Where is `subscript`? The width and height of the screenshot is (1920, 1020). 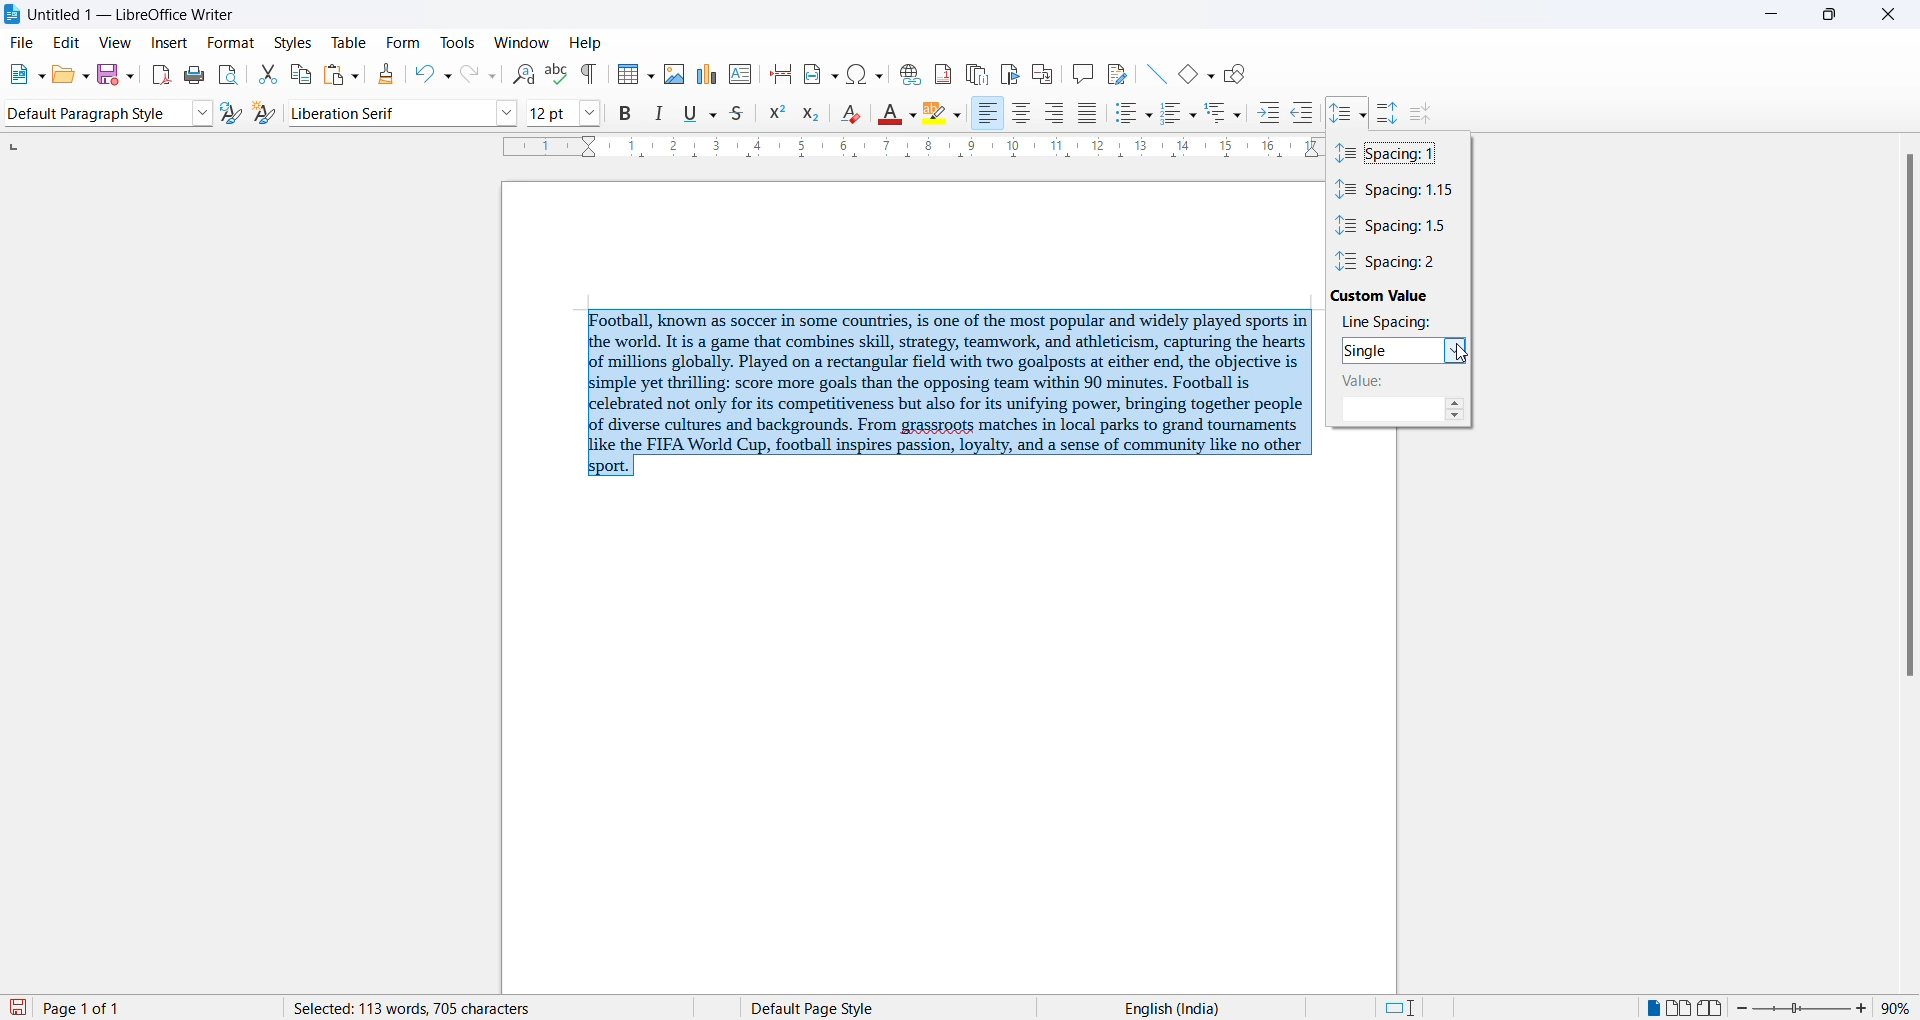 subscript is located at coordinates (809, 114).